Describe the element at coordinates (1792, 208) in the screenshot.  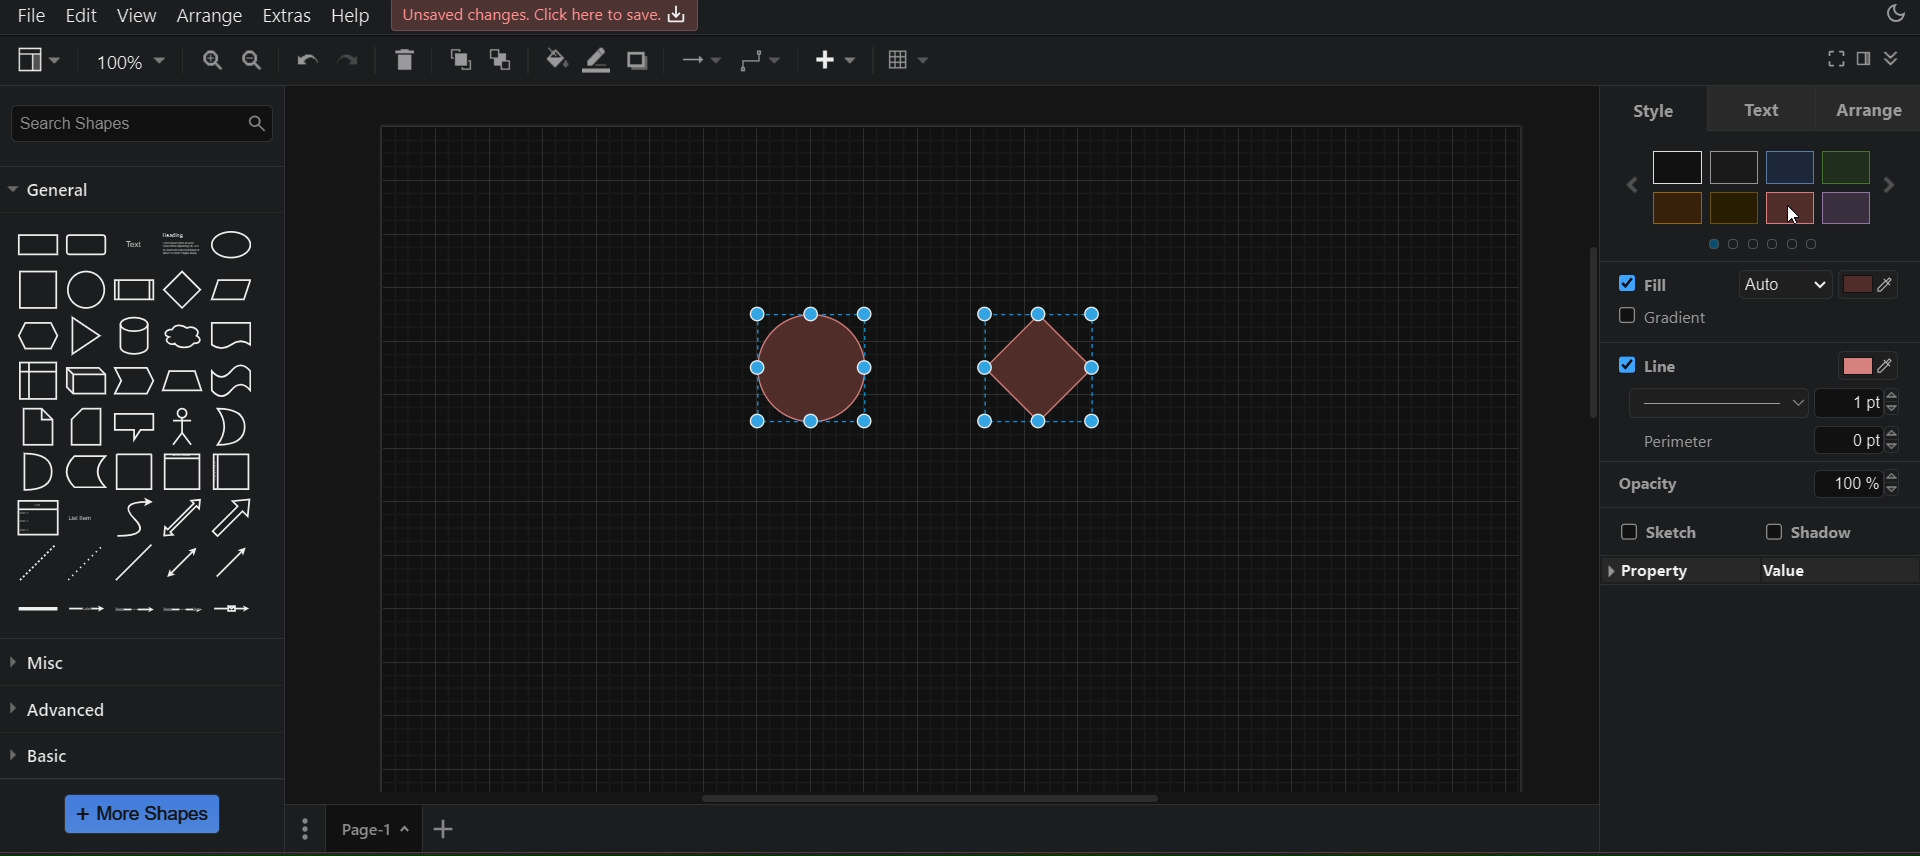
I see `` at that location.